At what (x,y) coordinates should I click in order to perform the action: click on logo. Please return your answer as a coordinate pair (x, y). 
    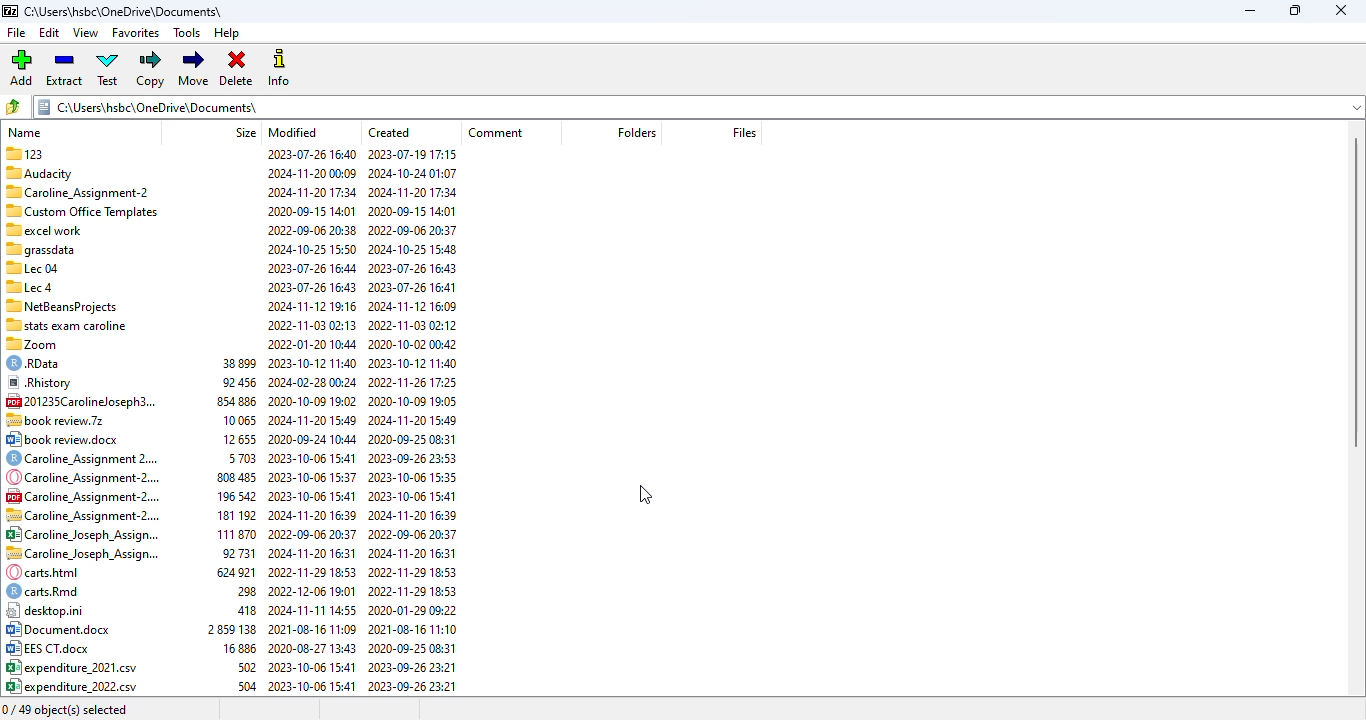
    Looking at the image, I should click on (10, 12).